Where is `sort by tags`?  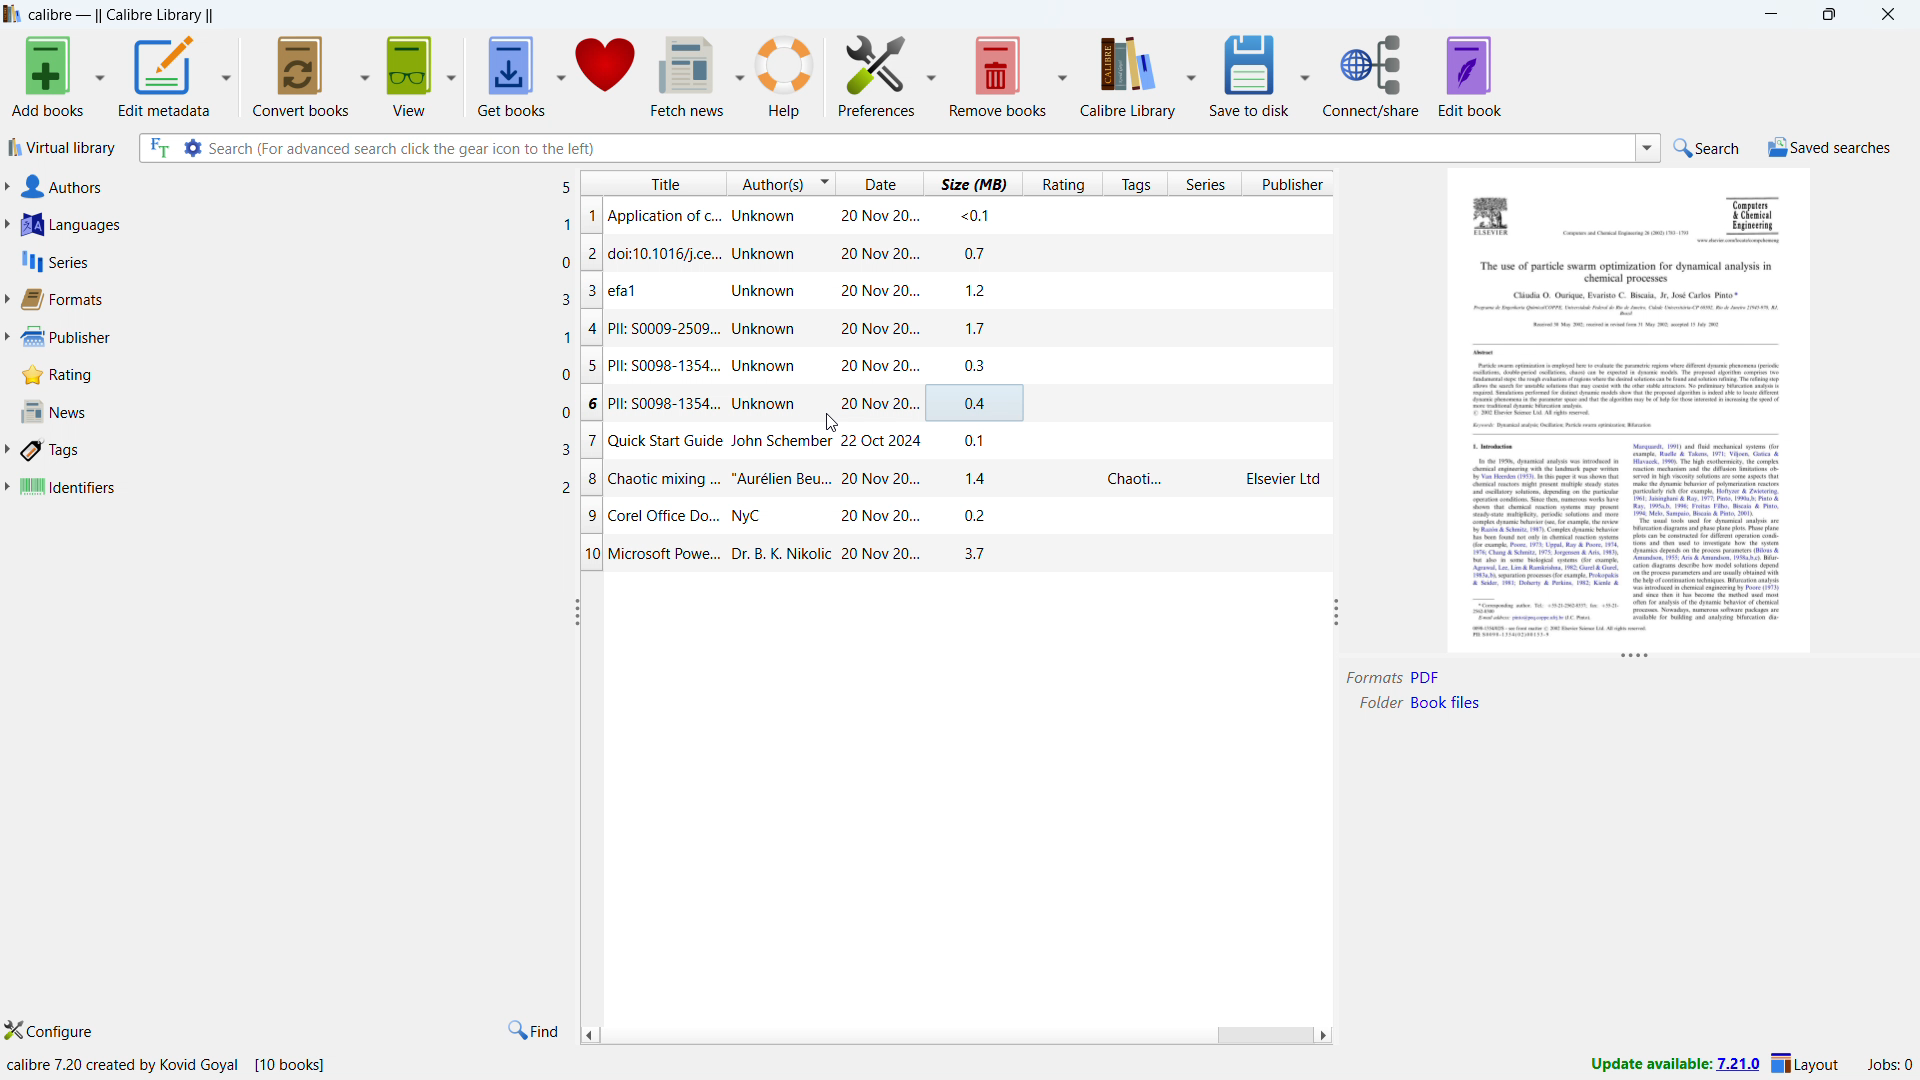
sort by tags is located at coordinates (1133, 183).